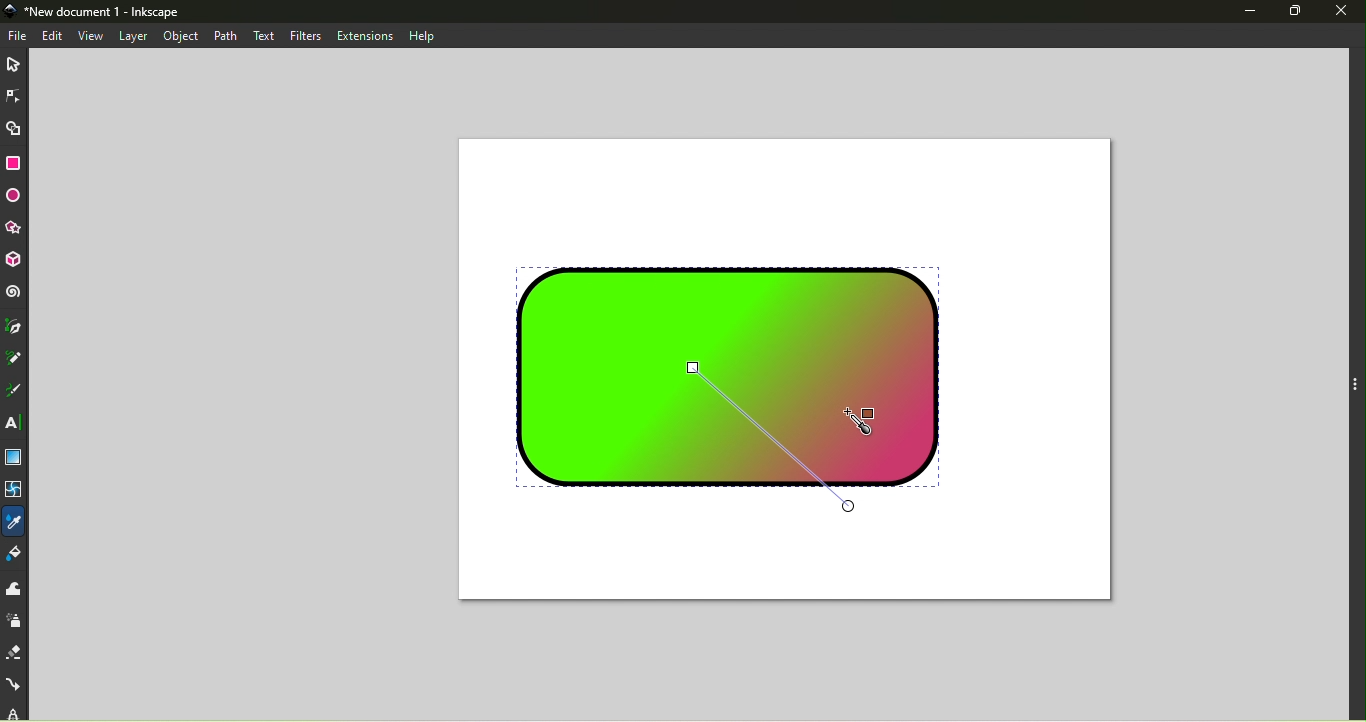 The height and width of the screenshot is (722, 1366). Describe the element at coordinates (111, 12) in the screenshot. I see `New document 1 - Inkscape` at that location.